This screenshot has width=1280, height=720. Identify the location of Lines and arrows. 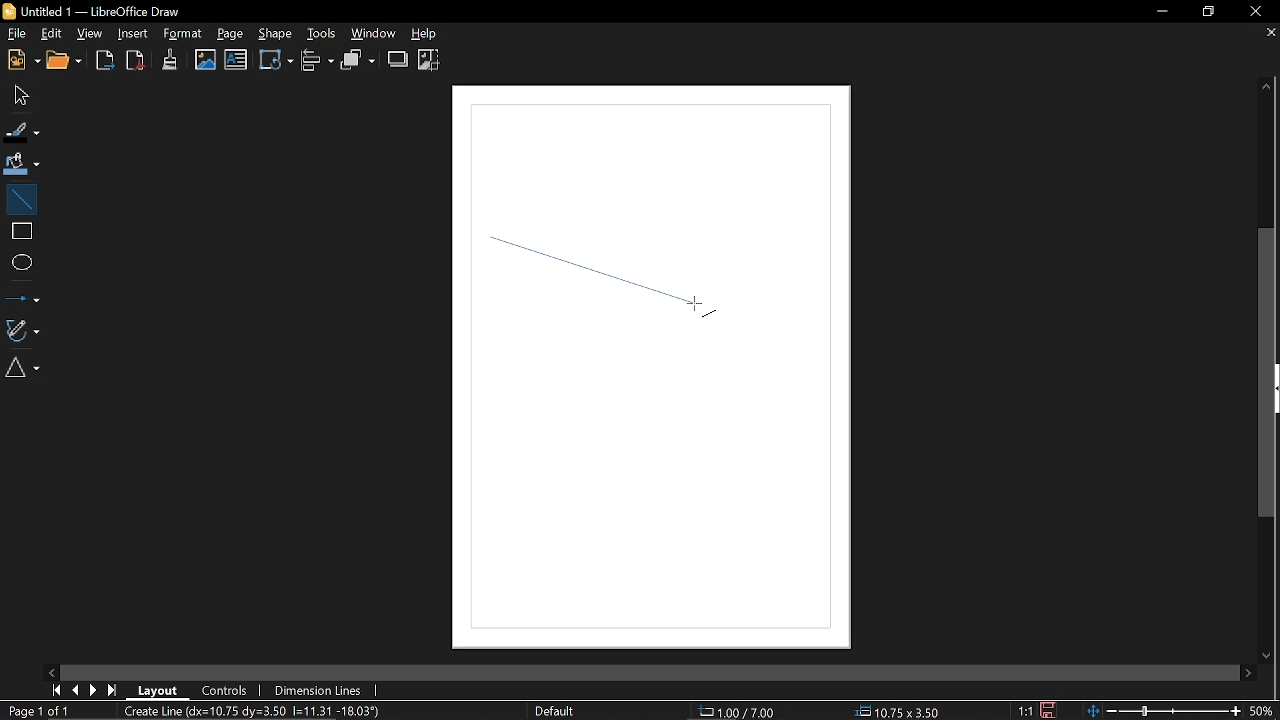
(22, 295).